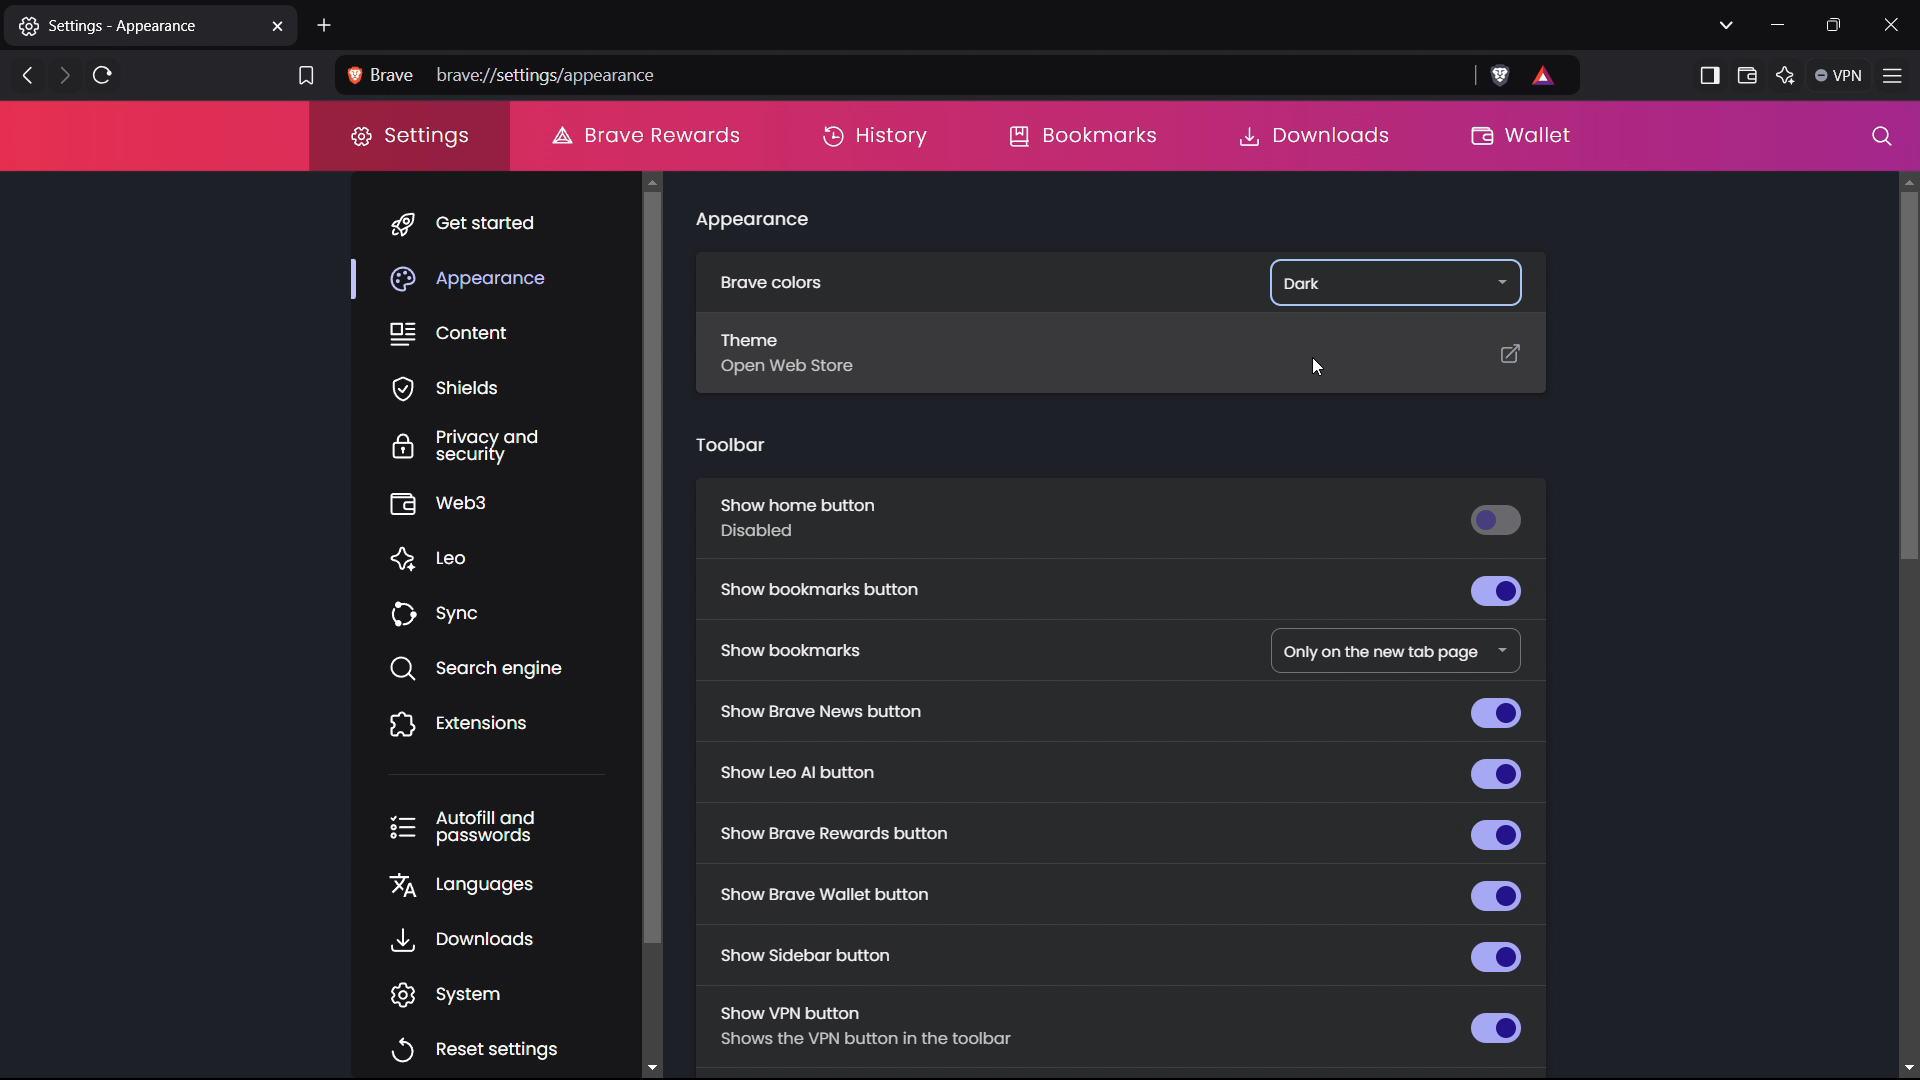 The width and height of the screenshot is (1920, 1080). I want to click on close tab, so click(278, 28).